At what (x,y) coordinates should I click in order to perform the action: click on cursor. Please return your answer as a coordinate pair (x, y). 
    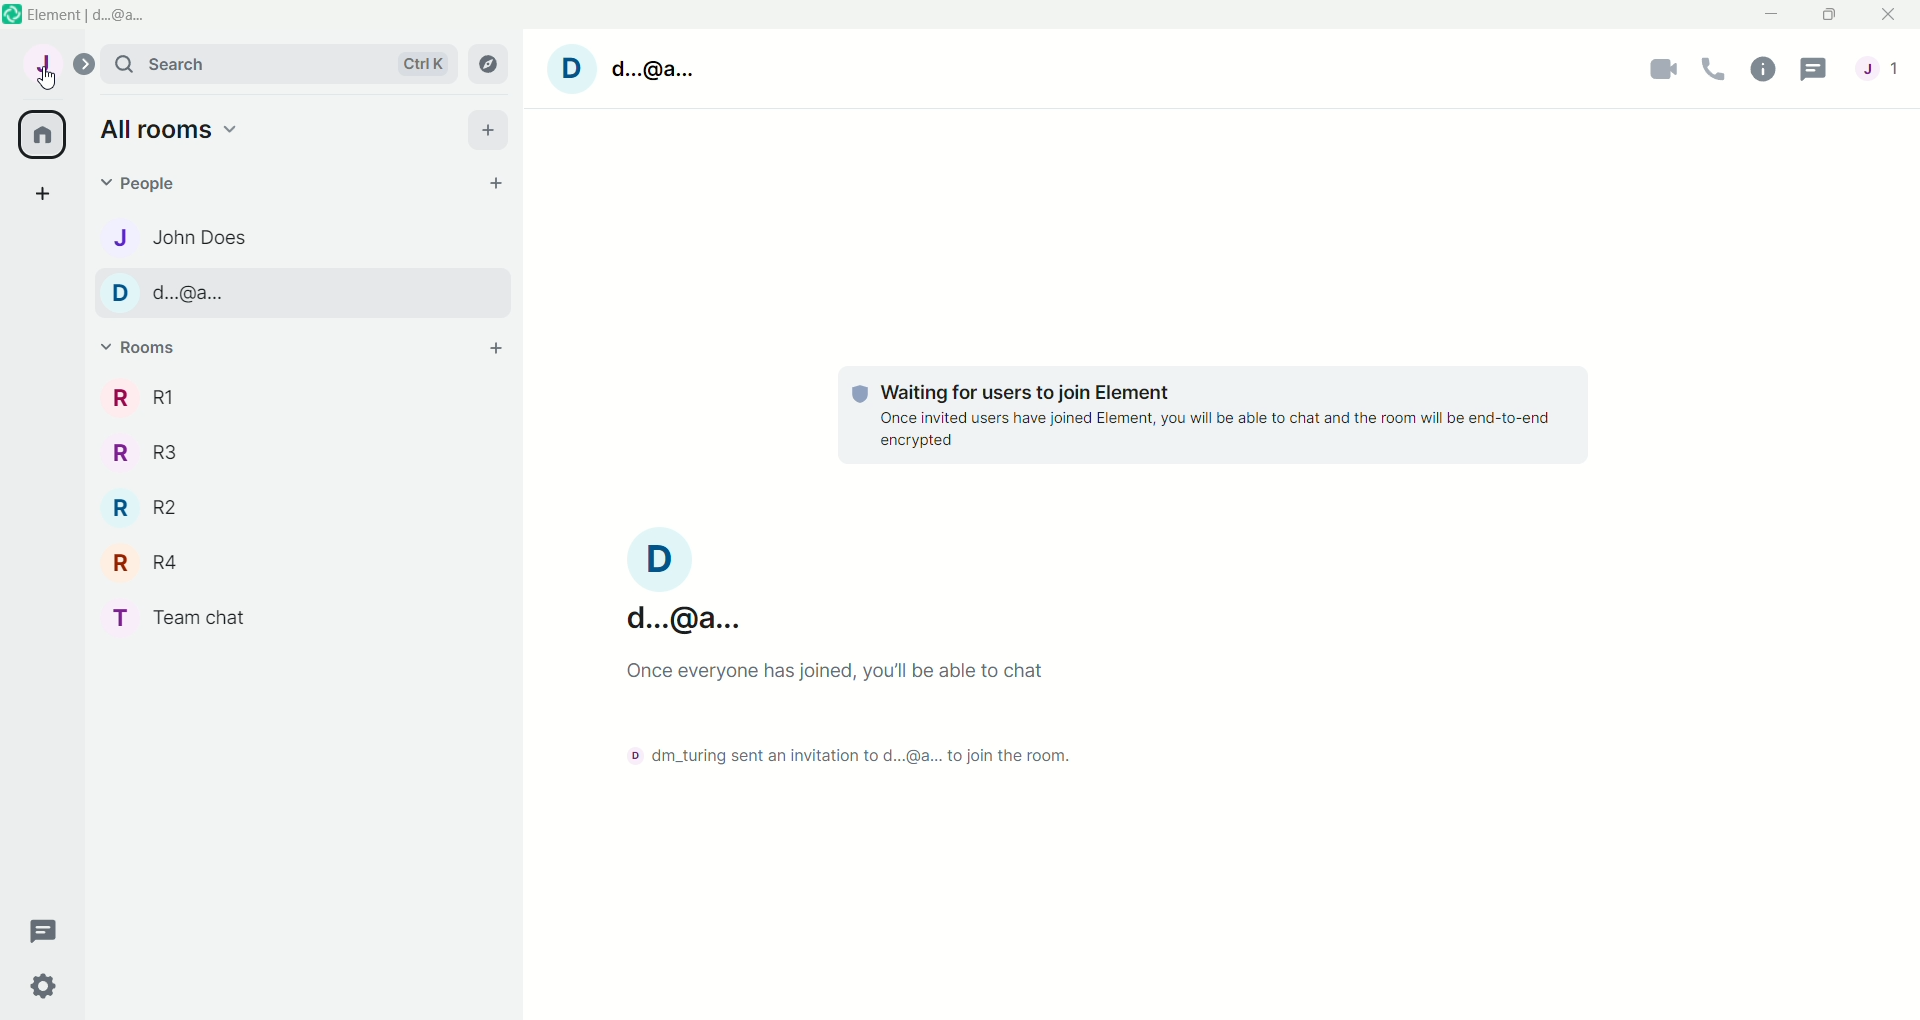
    Looking at the image, I should click on (48, 79).